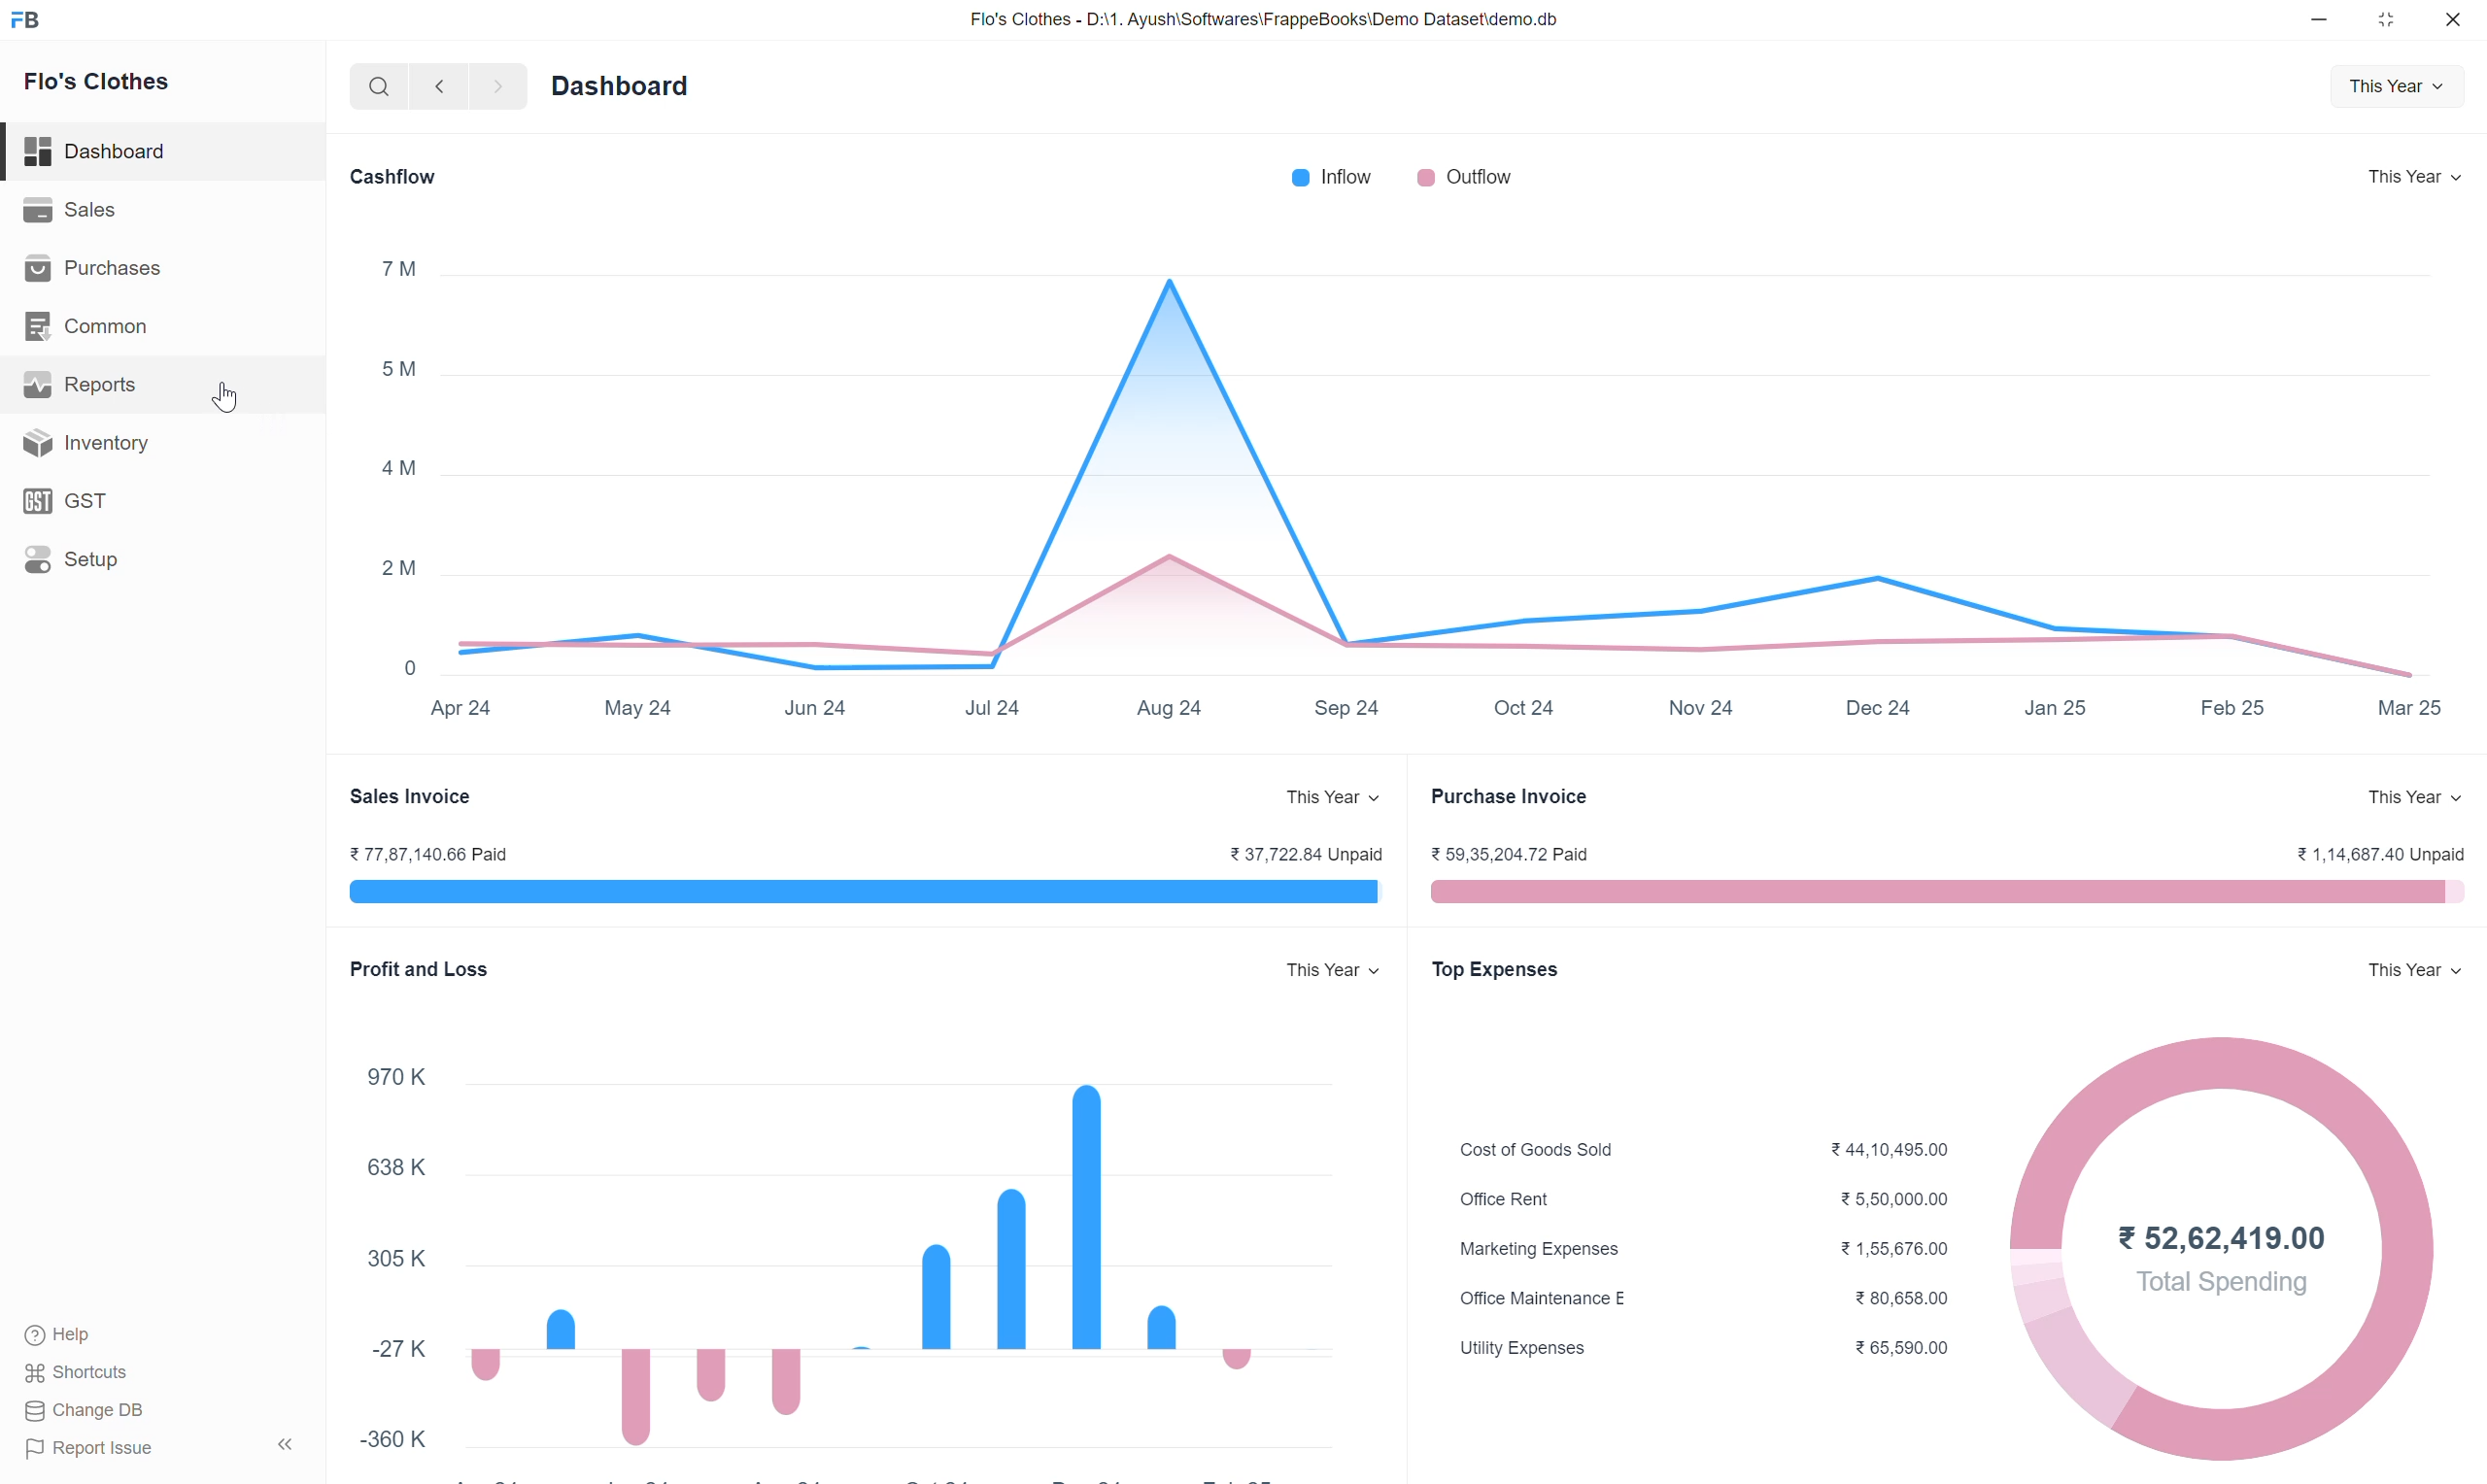 This screenshot has width=2487, height=1484. What do you see at coordinates (374, 86) in the screenshot?
I see `search` at bounding box center [374, 86].